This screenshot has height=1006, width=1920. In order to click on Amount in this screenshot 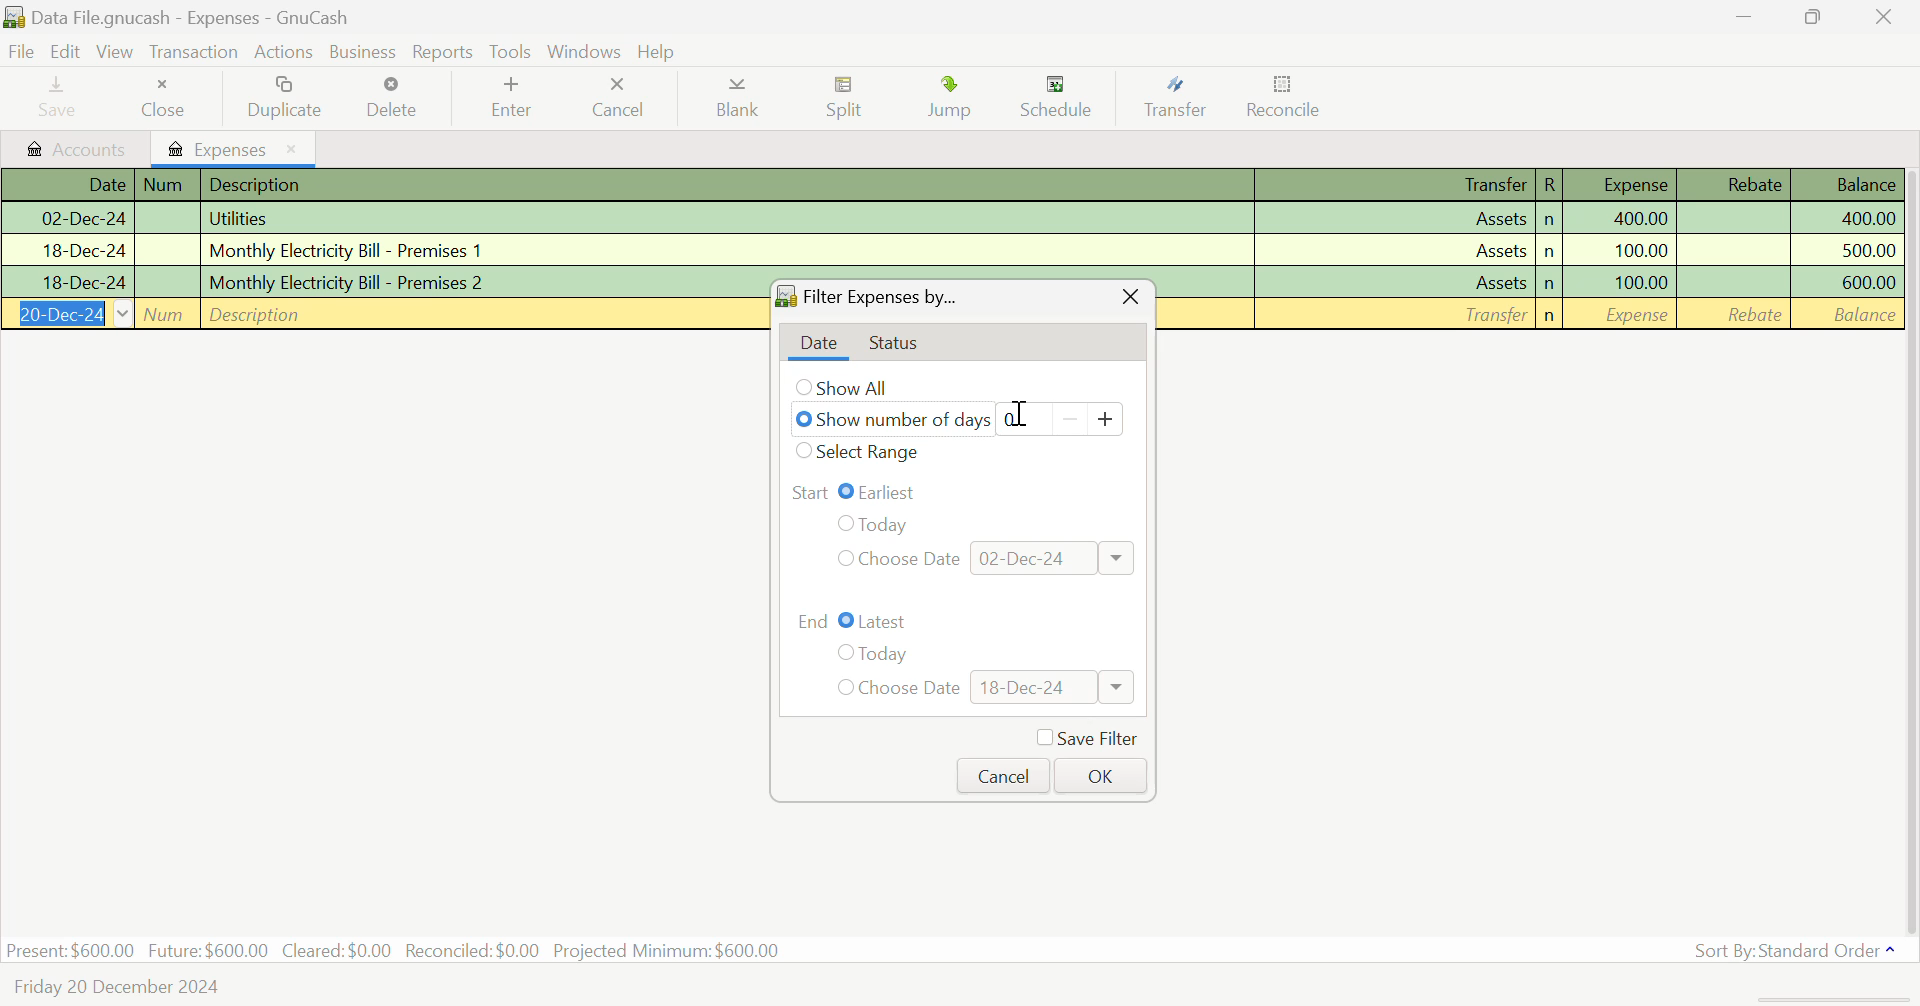, I will do `click(1639, 315)`.